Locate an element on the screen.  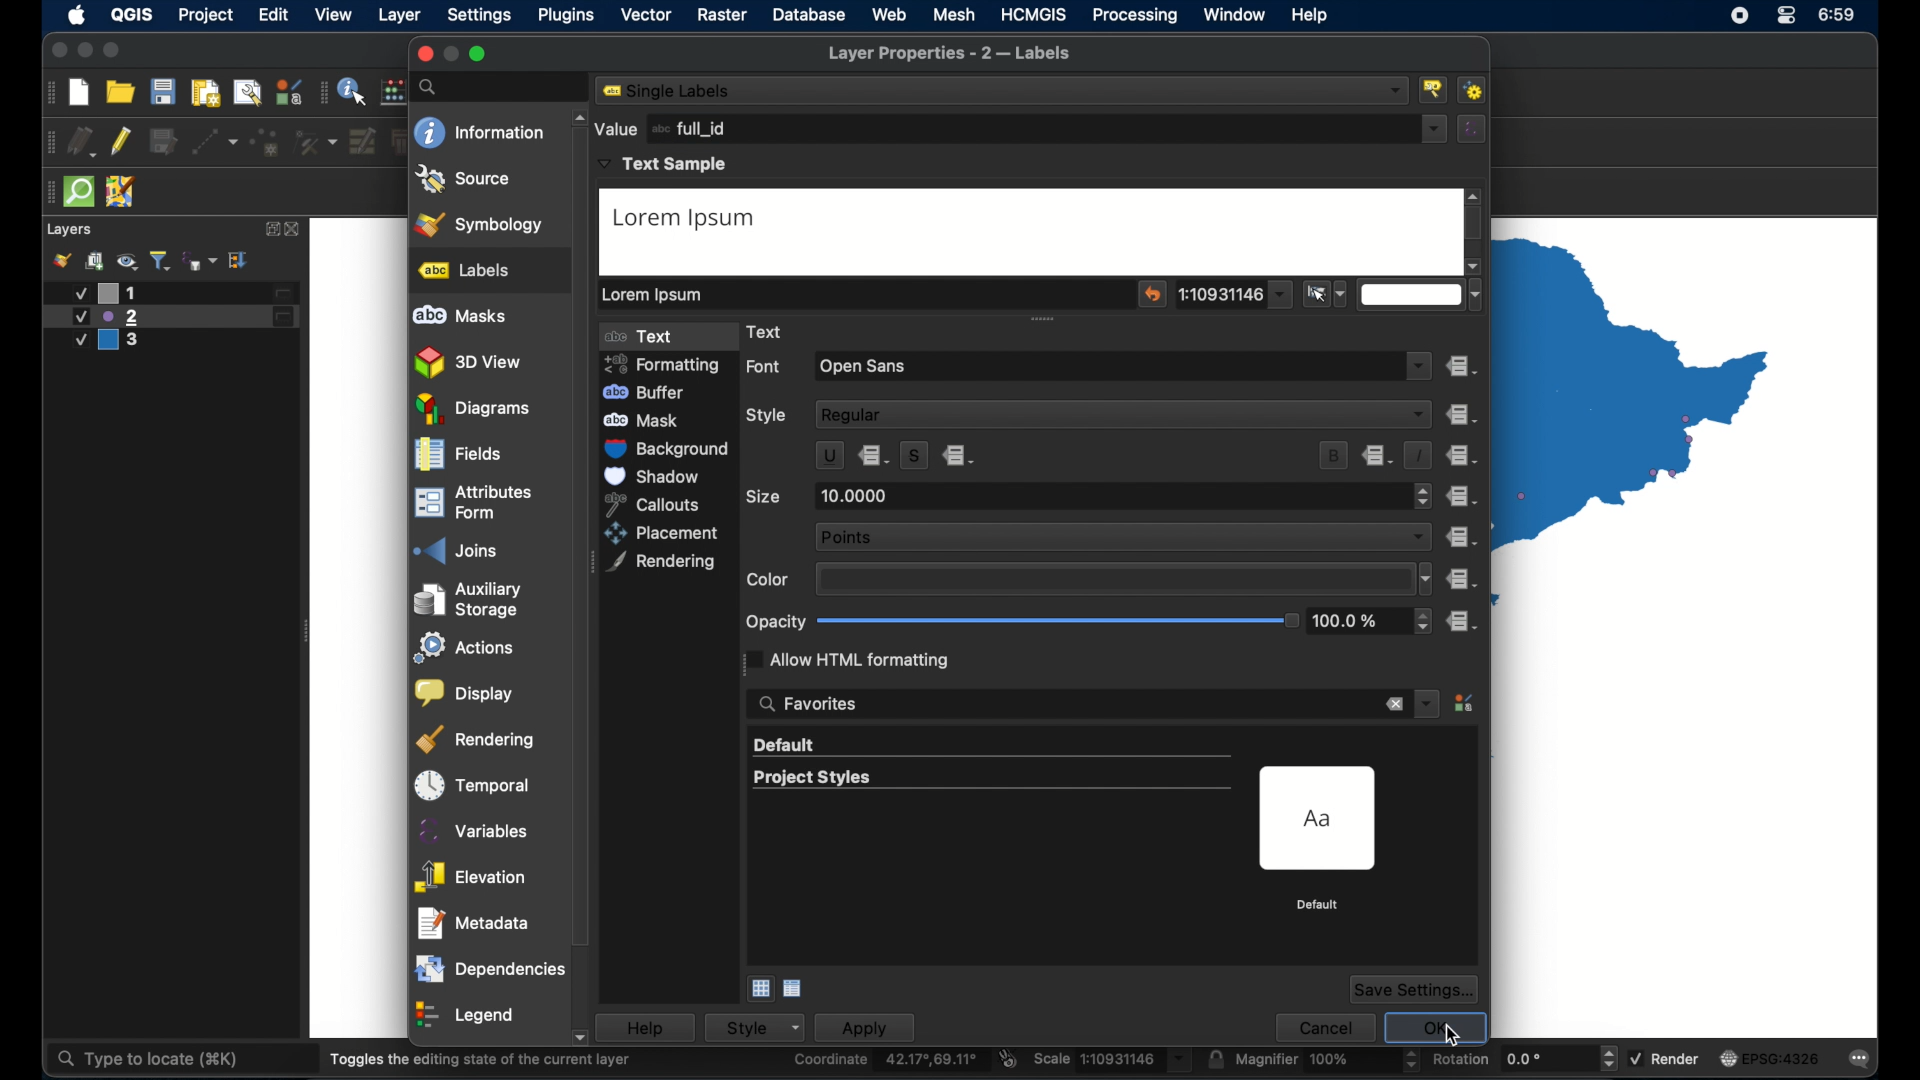
close is located at coordinates (295, 230).